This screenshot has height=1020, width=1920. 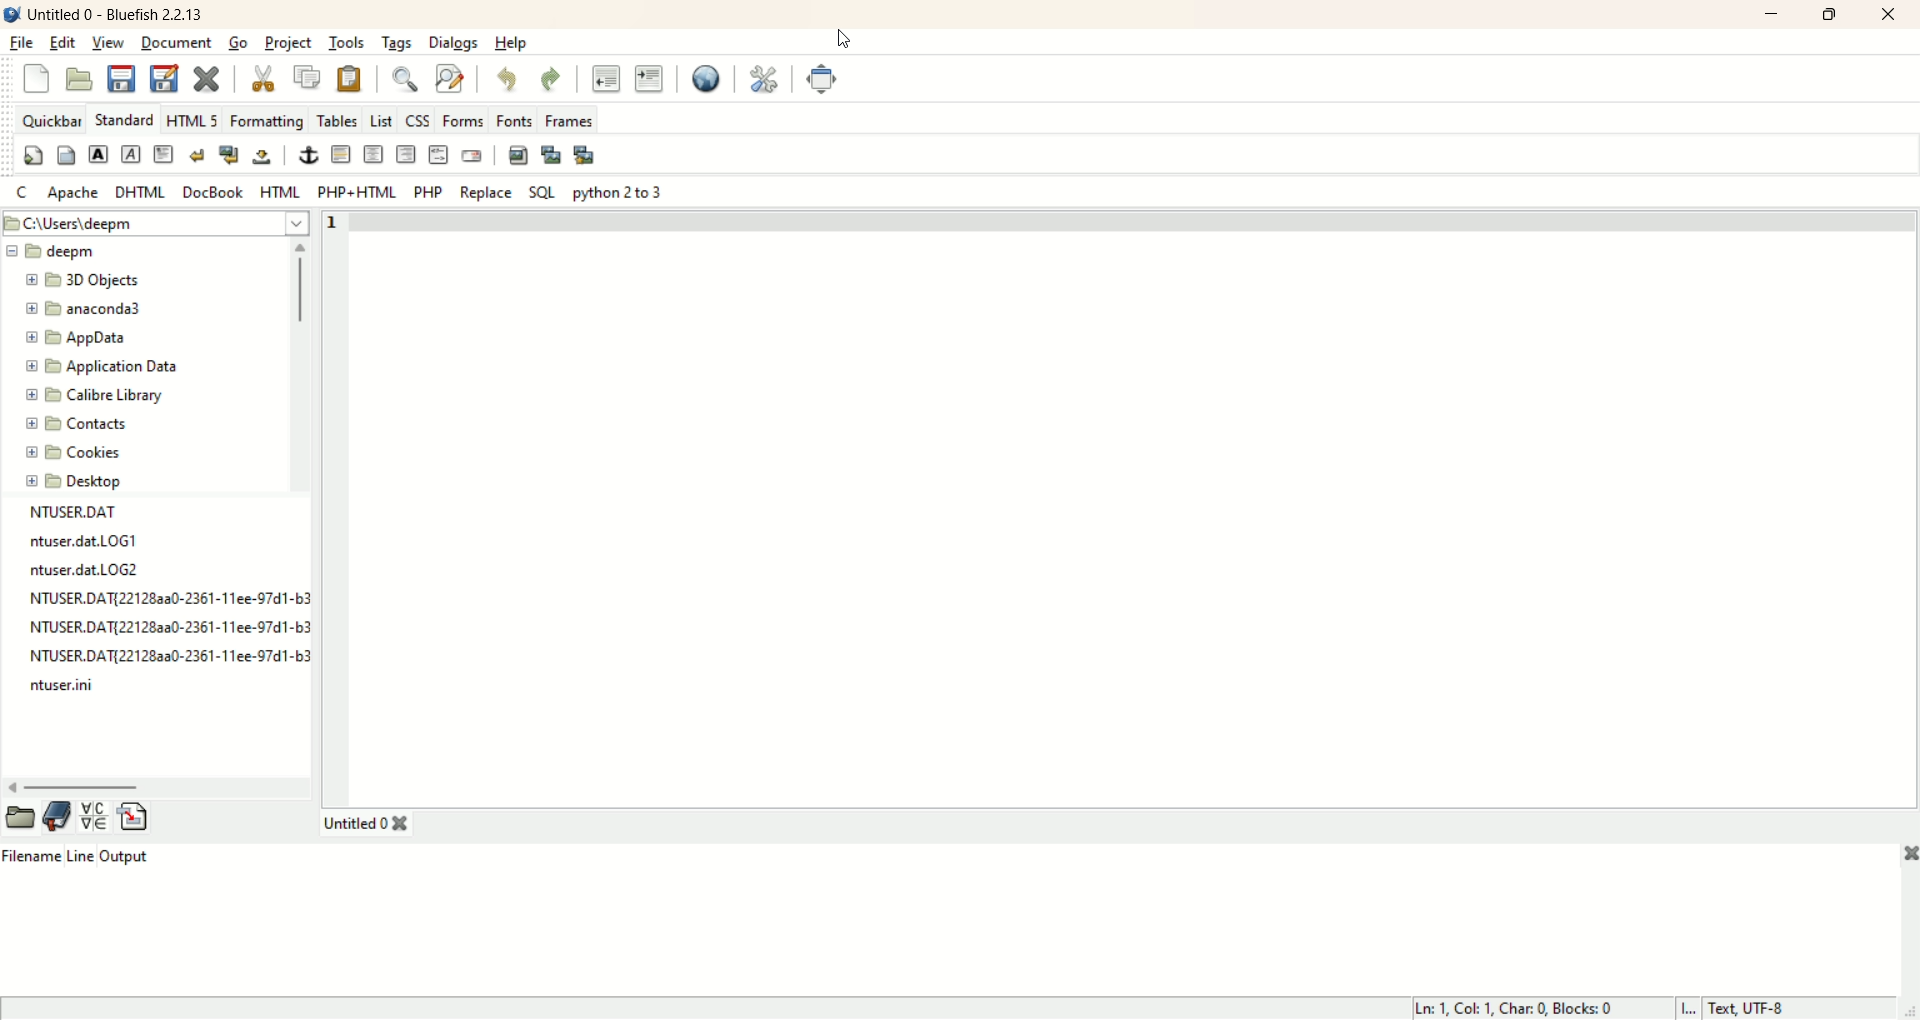 What do you see at coordinates (53, 821) in the screenshot?
I see `documentations` at bounding box center [53, 821].